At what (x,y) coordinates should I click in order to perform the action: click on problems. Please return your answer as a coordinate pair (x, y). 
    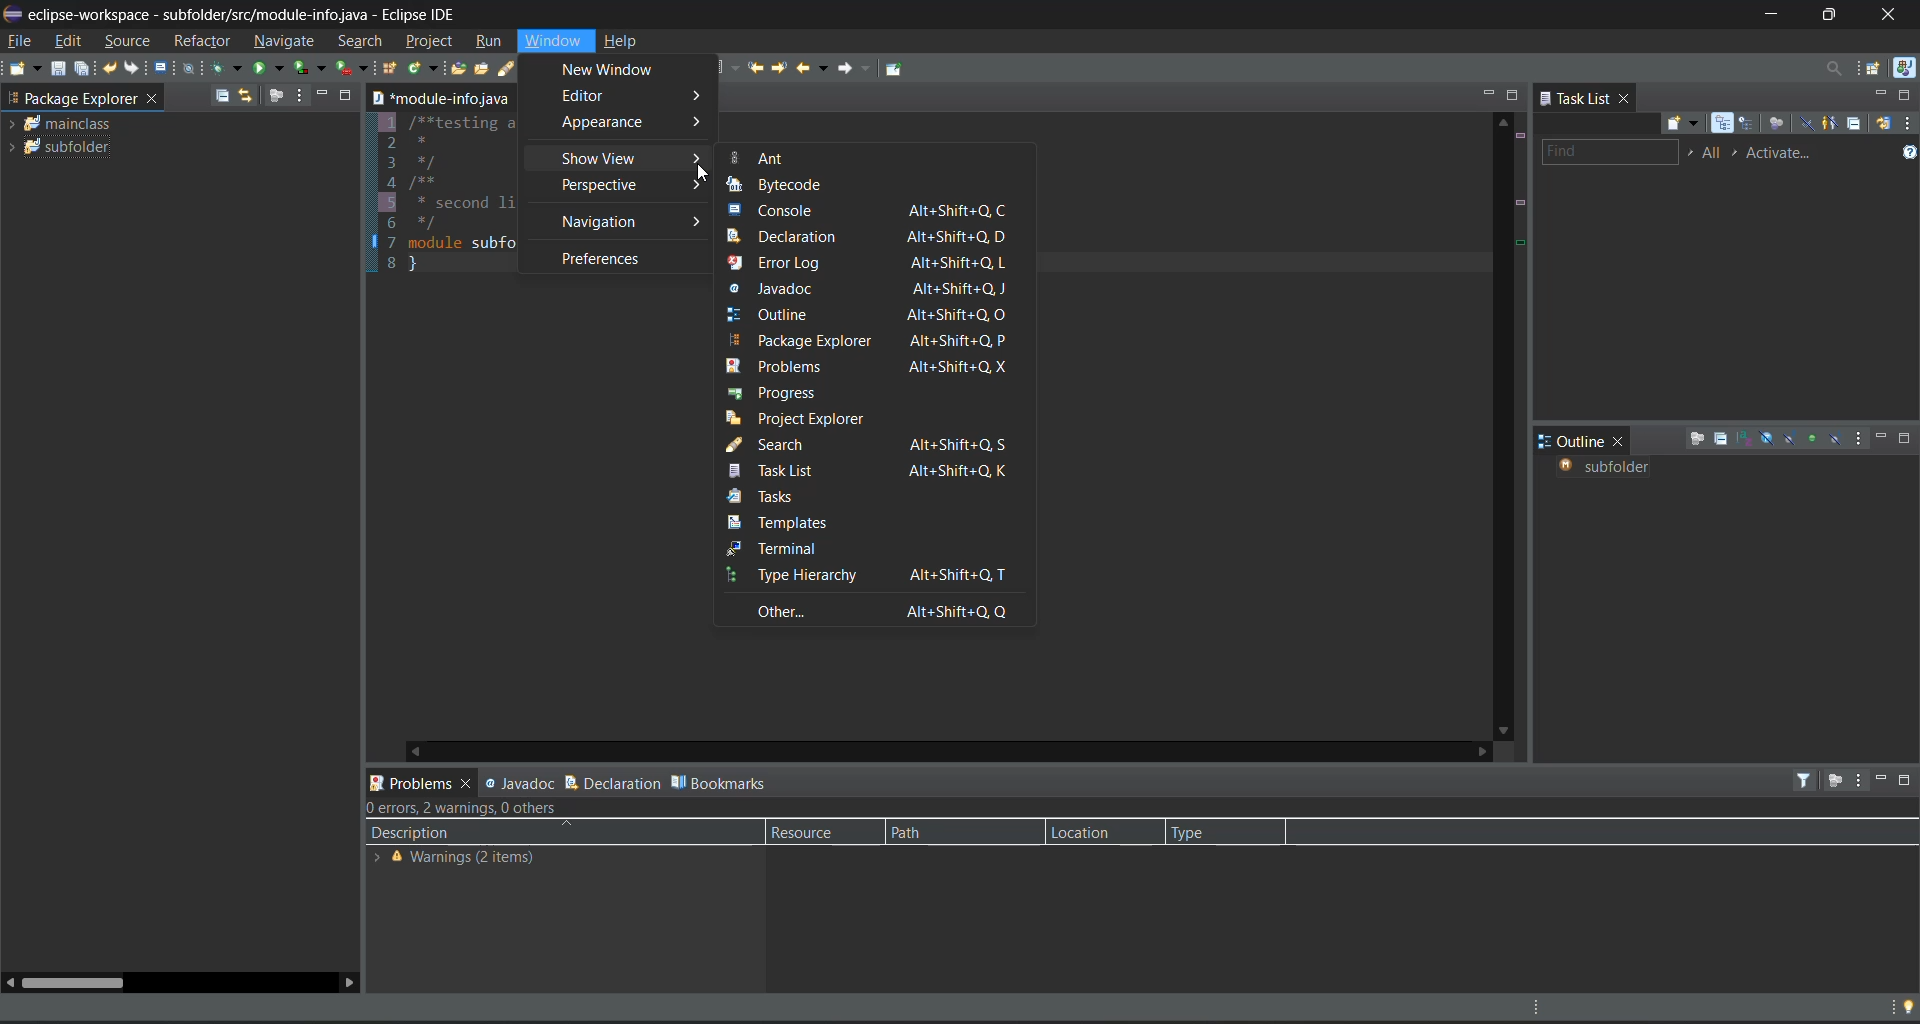
    Looking at the image, I should click on (420, 781).